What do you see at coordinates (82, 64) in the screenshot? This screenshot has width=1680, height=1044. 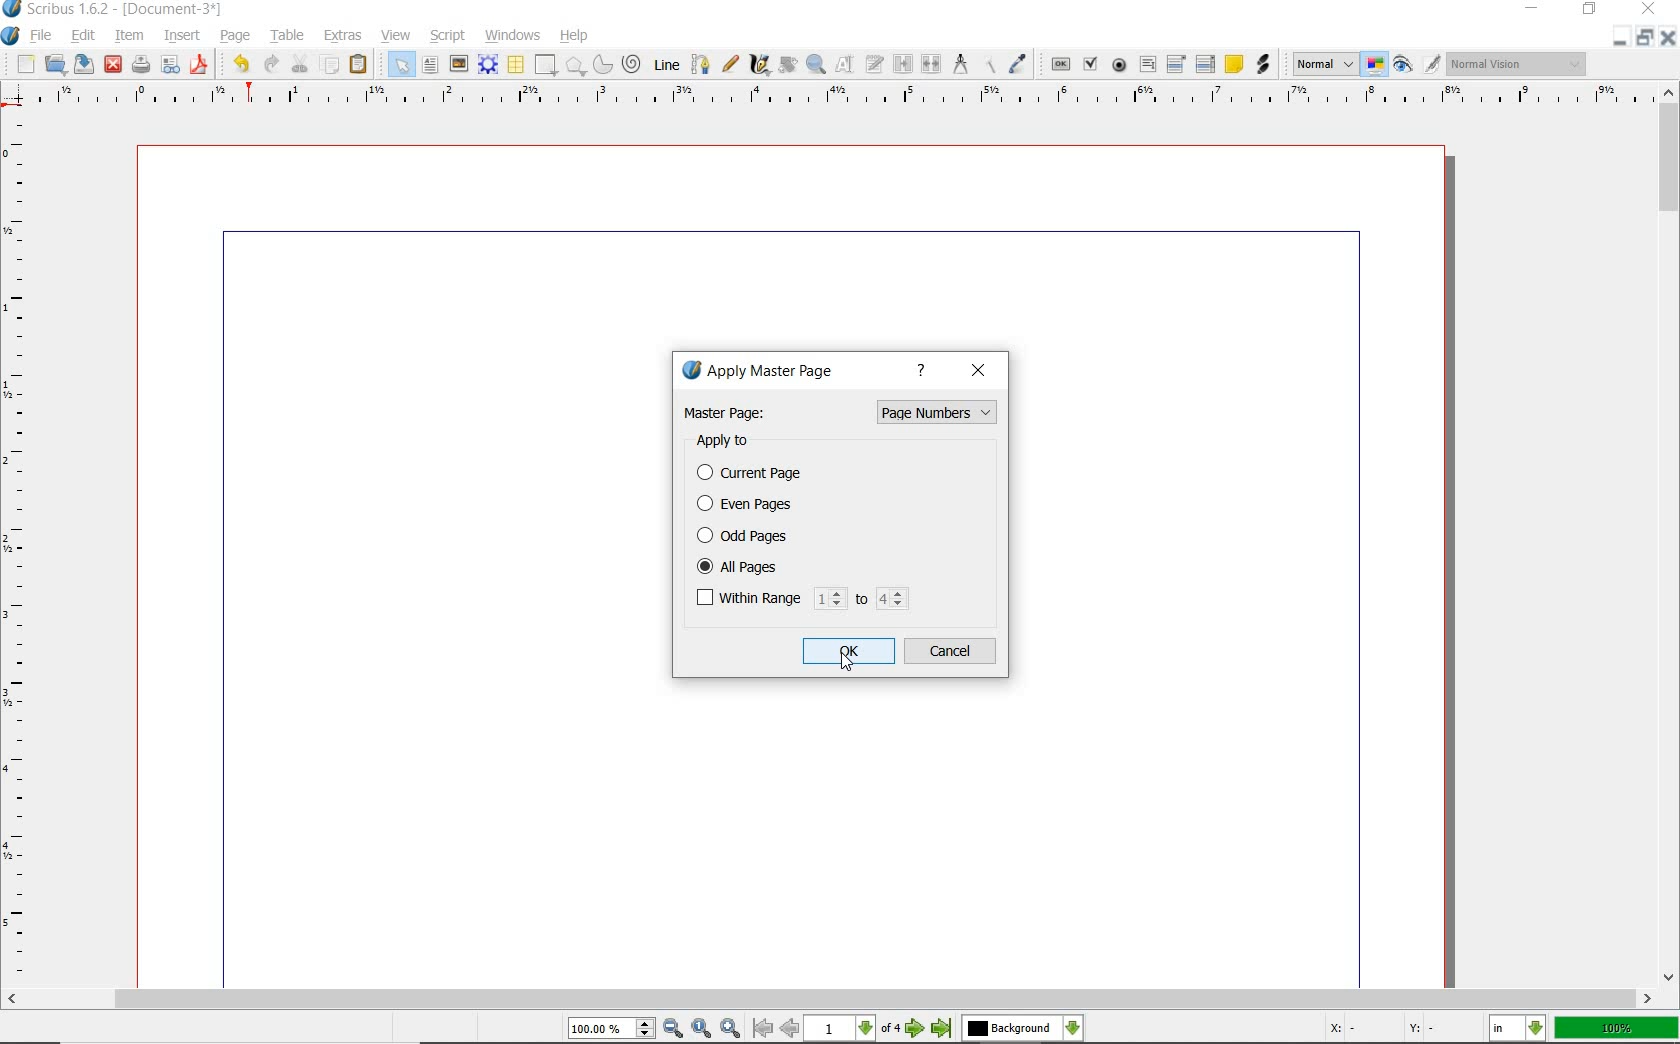 I see `save` at bounding box center [82, 64].